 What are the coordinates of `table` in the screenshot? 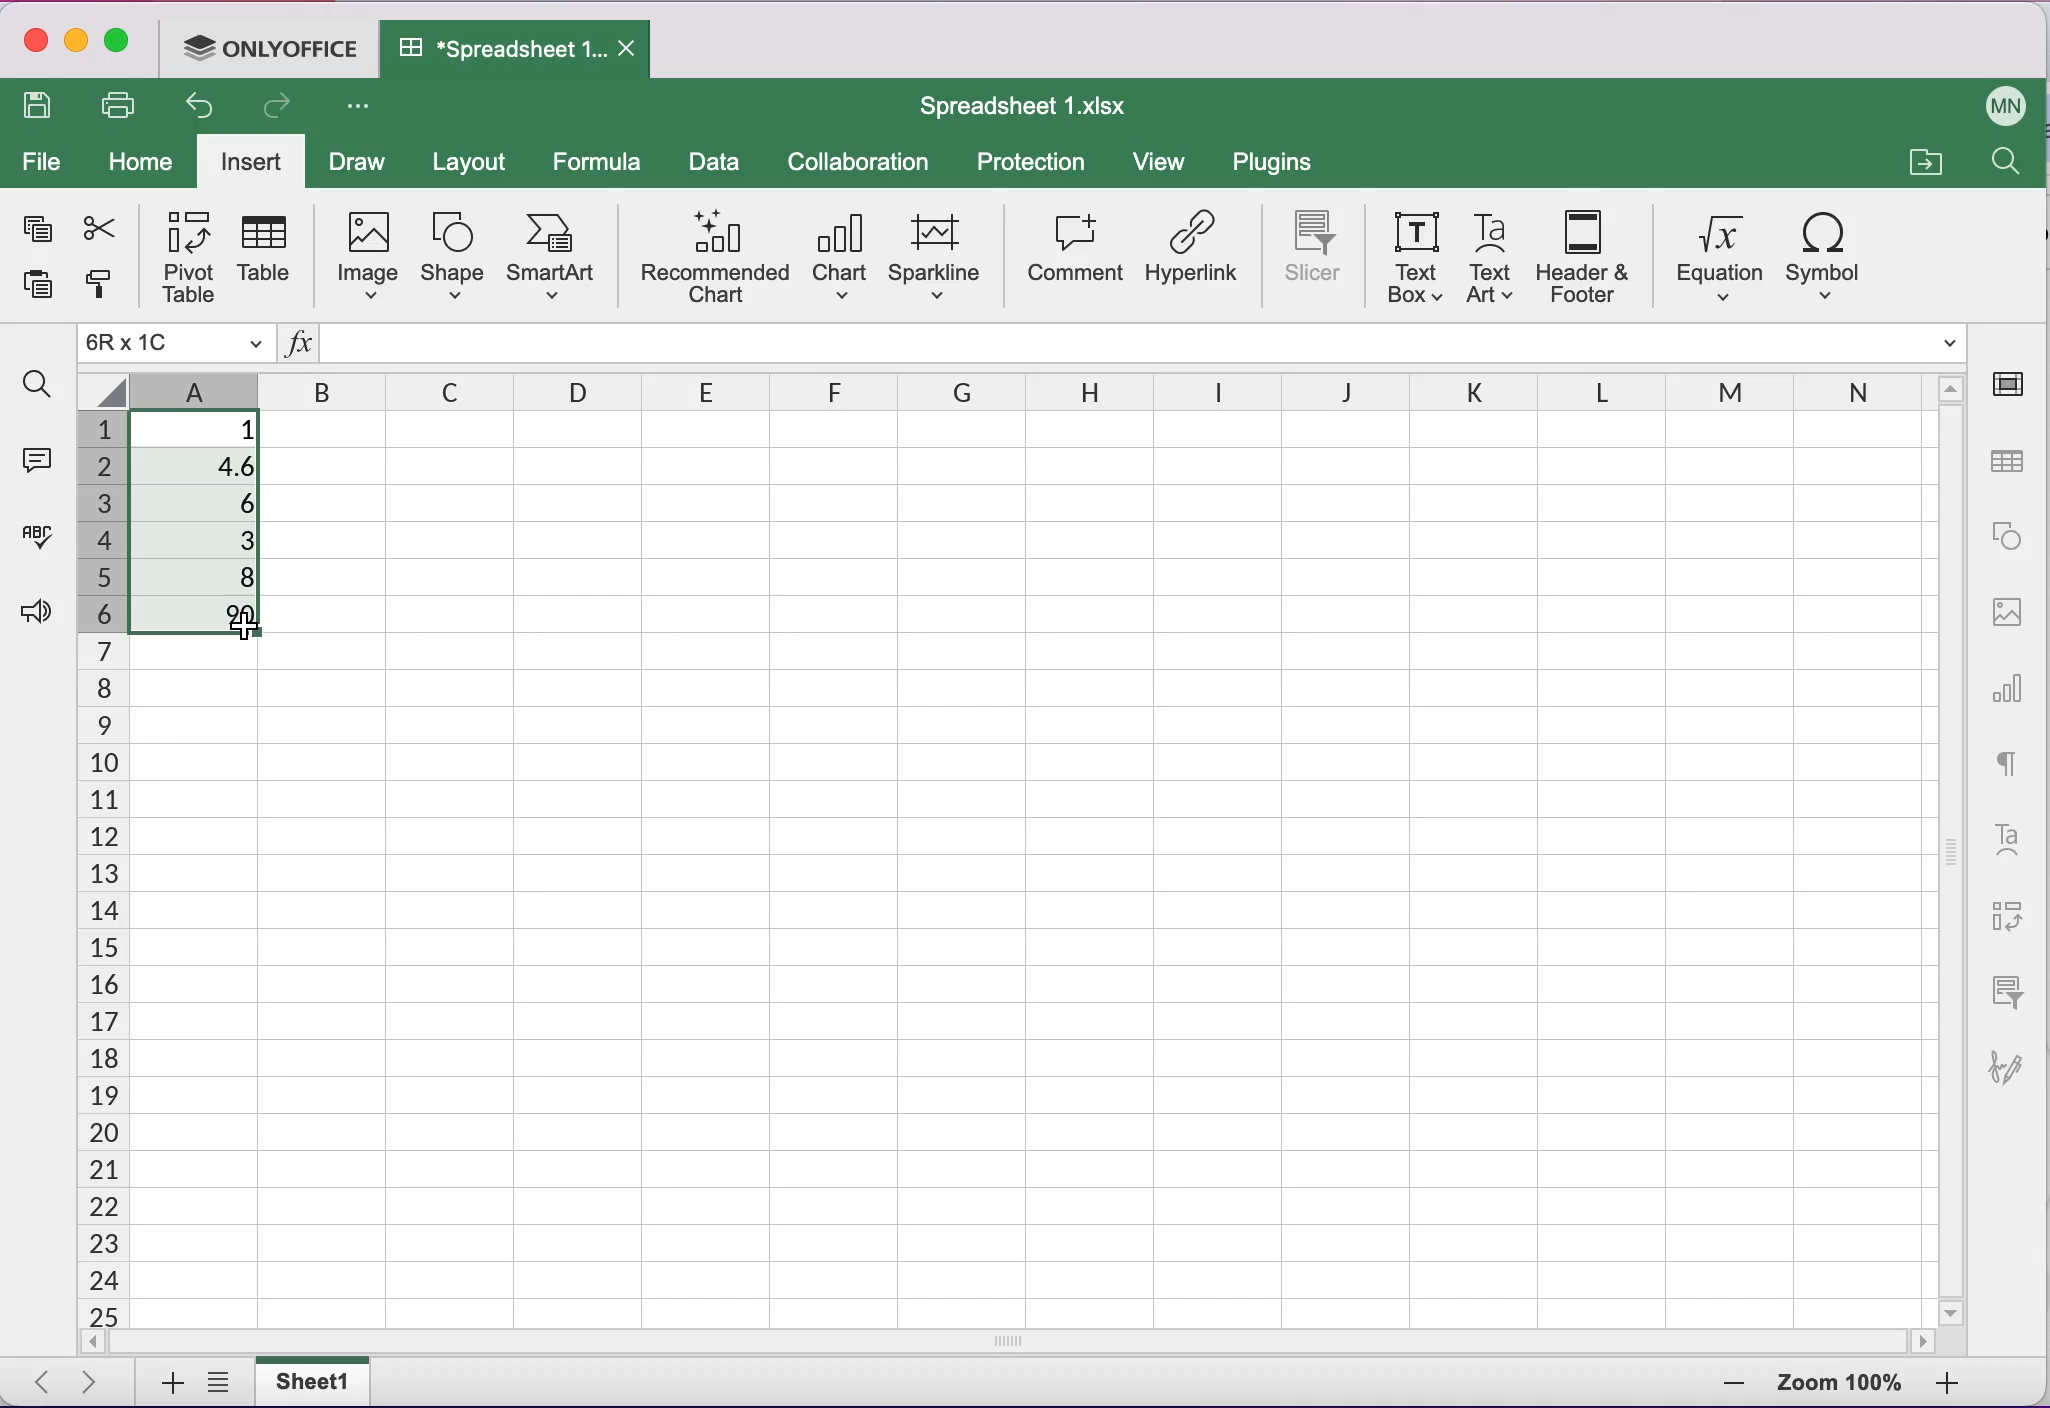 It's located at (270, 255).